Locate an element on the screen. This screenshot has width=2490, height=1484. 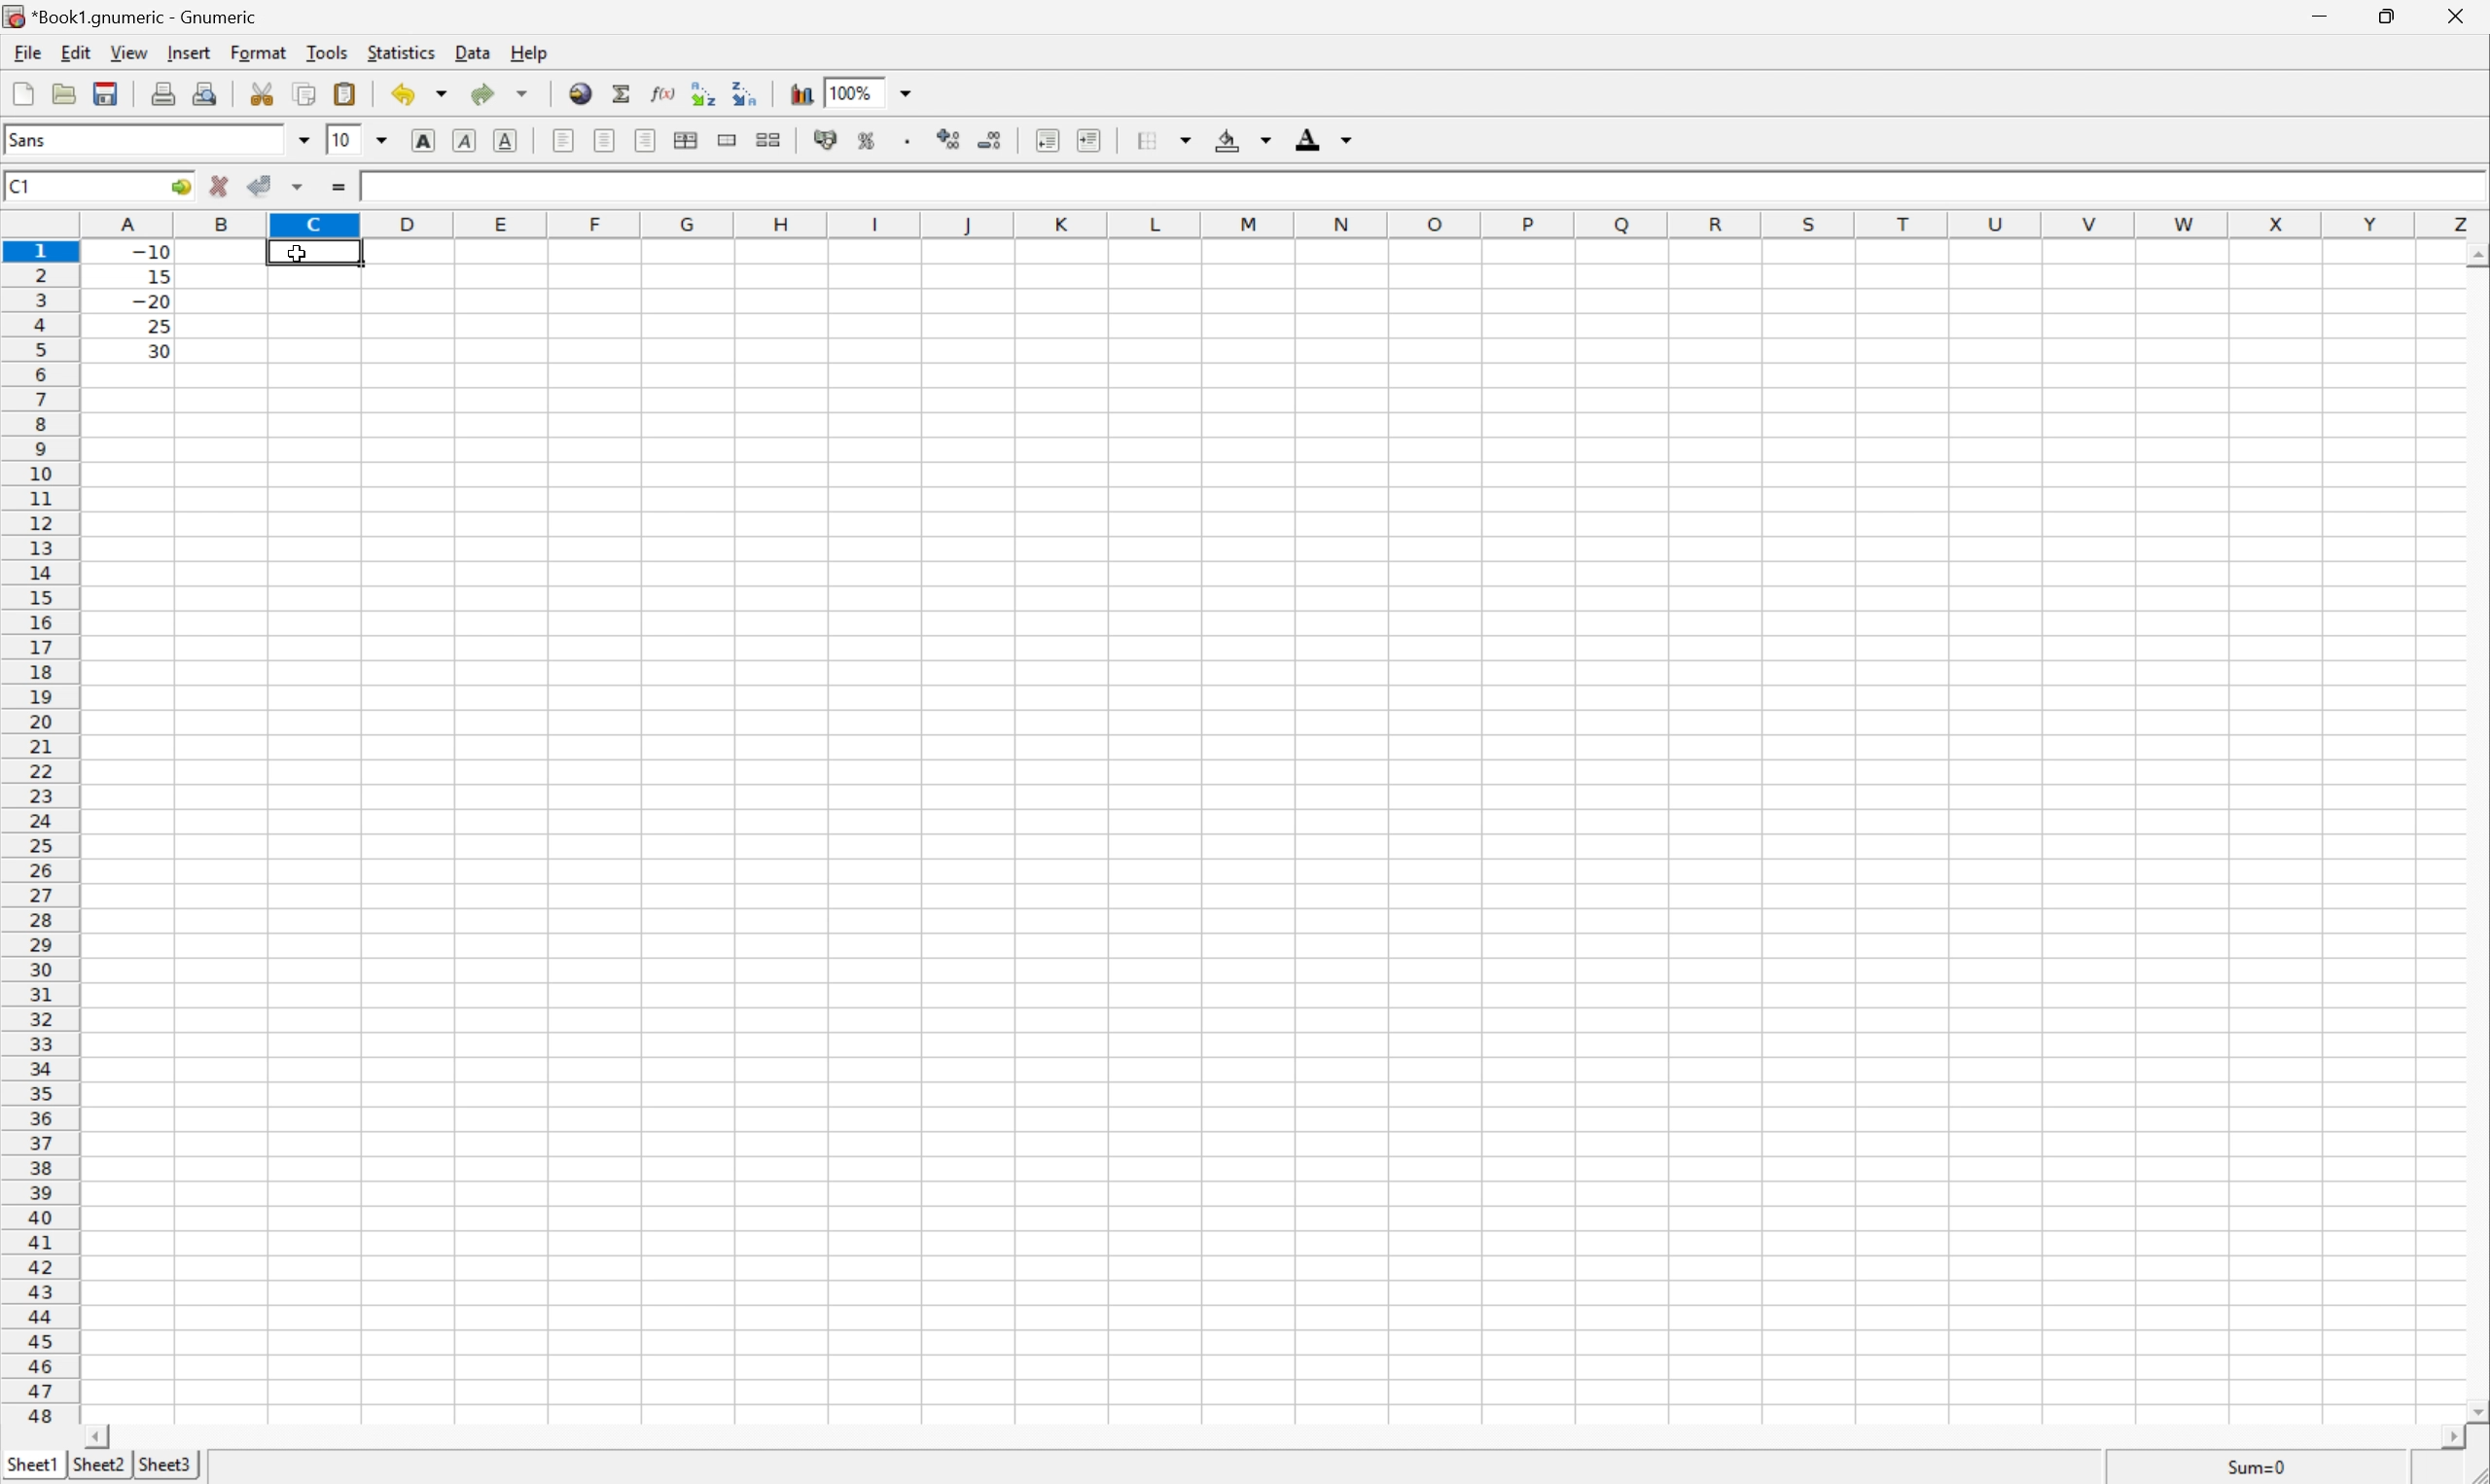
Sort the selected region in descending order based on the first column selected is located at coordinates (744, 91).